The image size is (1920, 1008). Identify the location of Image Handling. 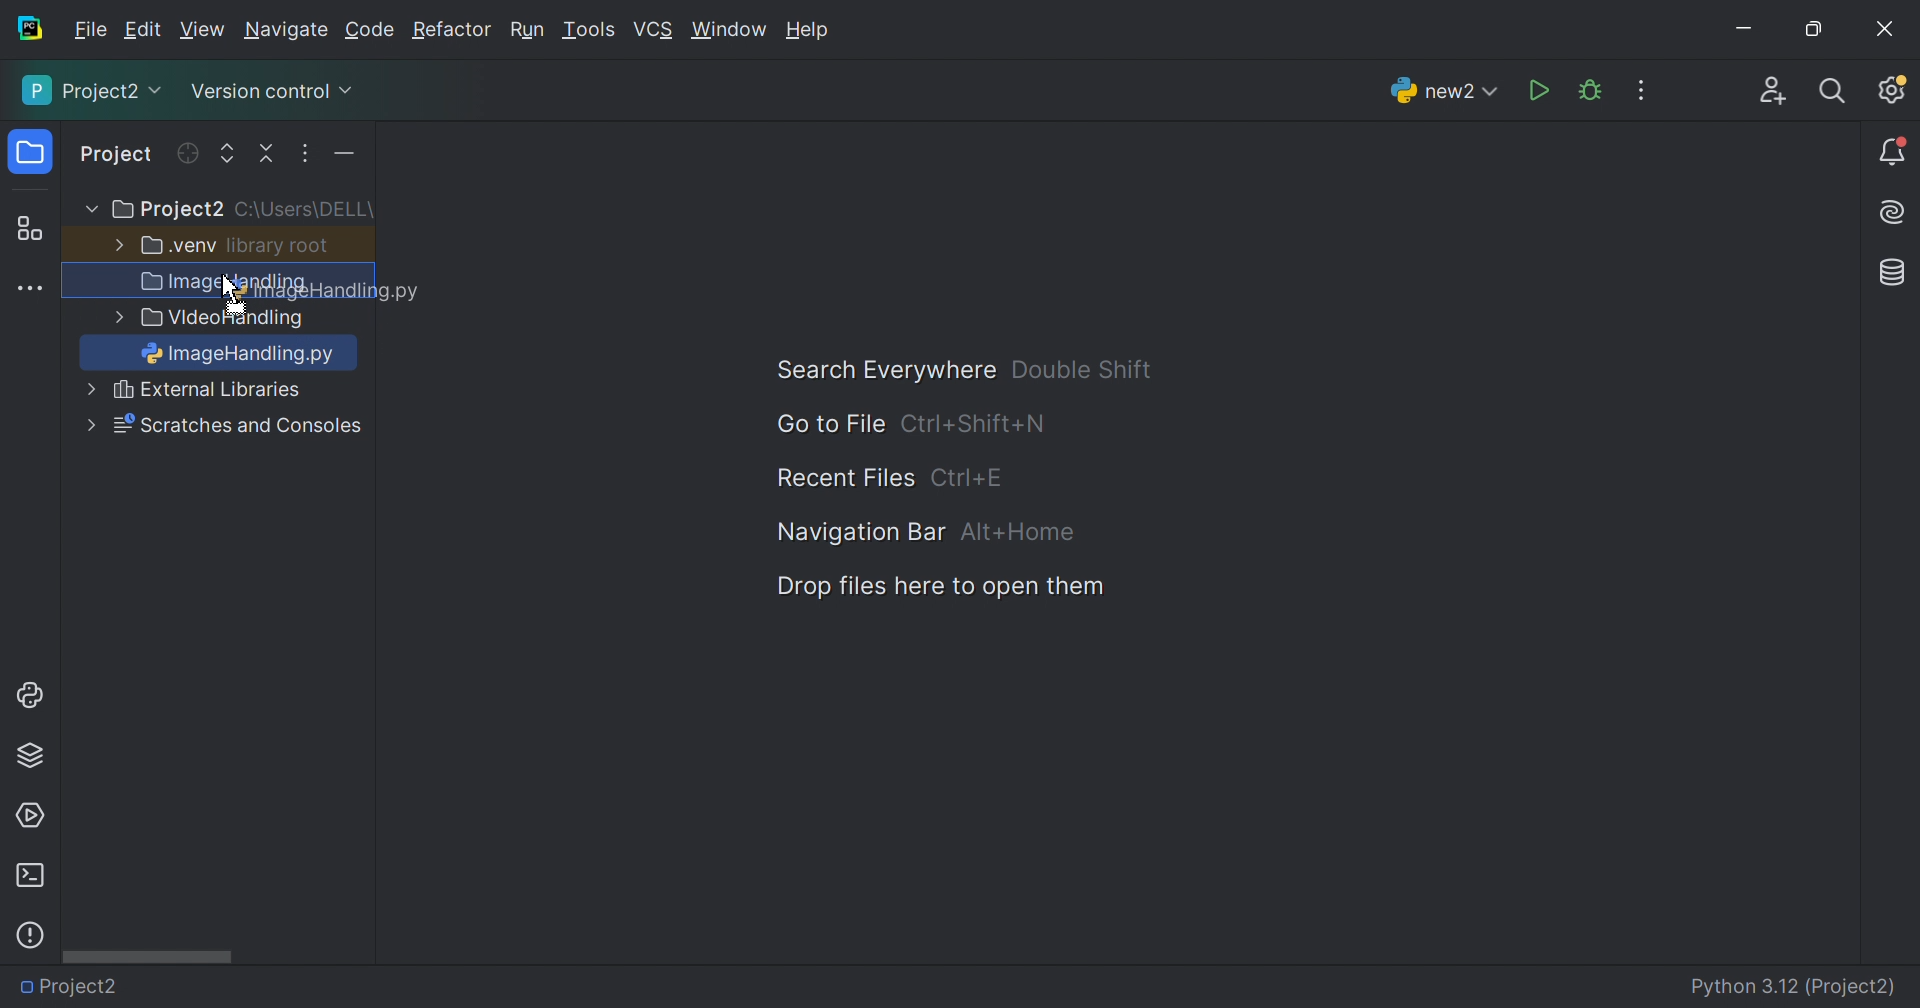
(225, 284).